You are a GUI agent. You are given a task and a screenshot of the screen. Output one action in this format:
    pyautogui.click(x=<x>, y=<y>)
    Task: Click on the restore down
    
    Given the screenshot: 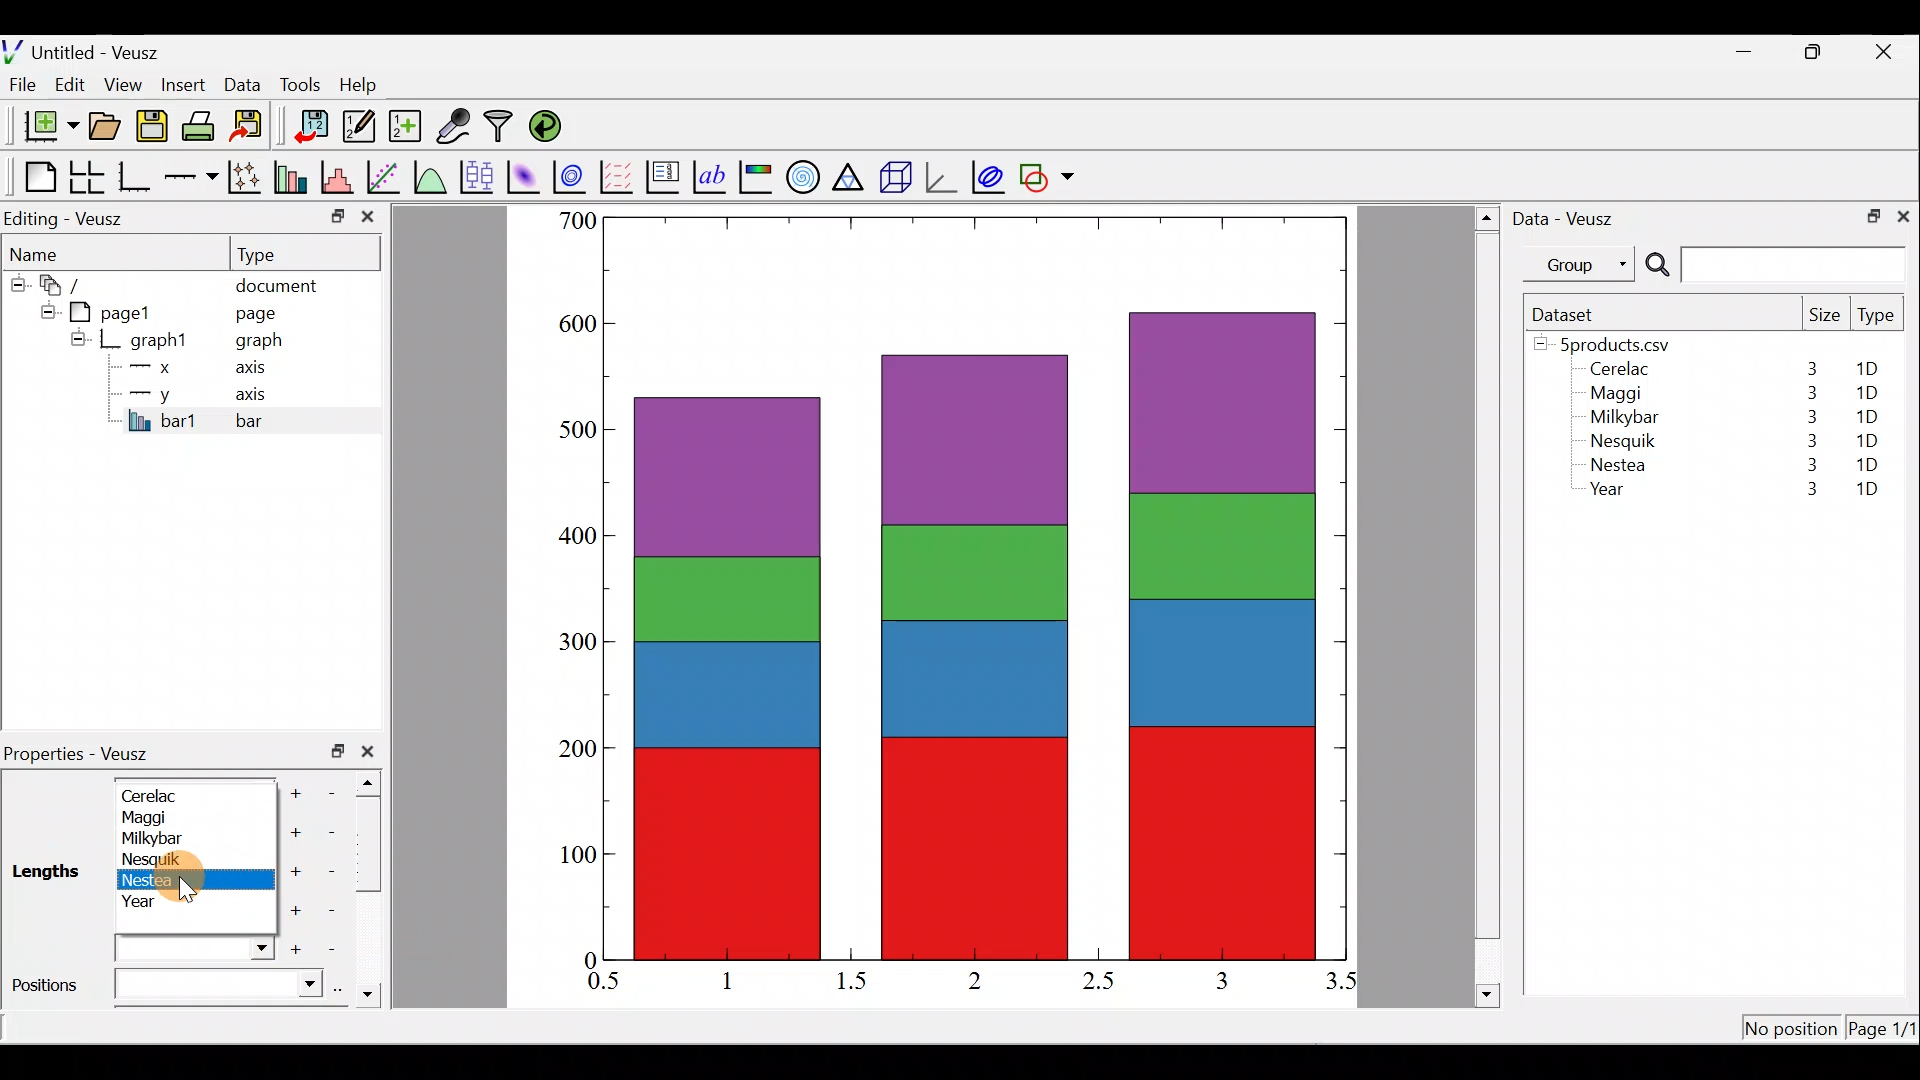 What is the action you would take?
    pyautogui.click(x=338, y=751)
    